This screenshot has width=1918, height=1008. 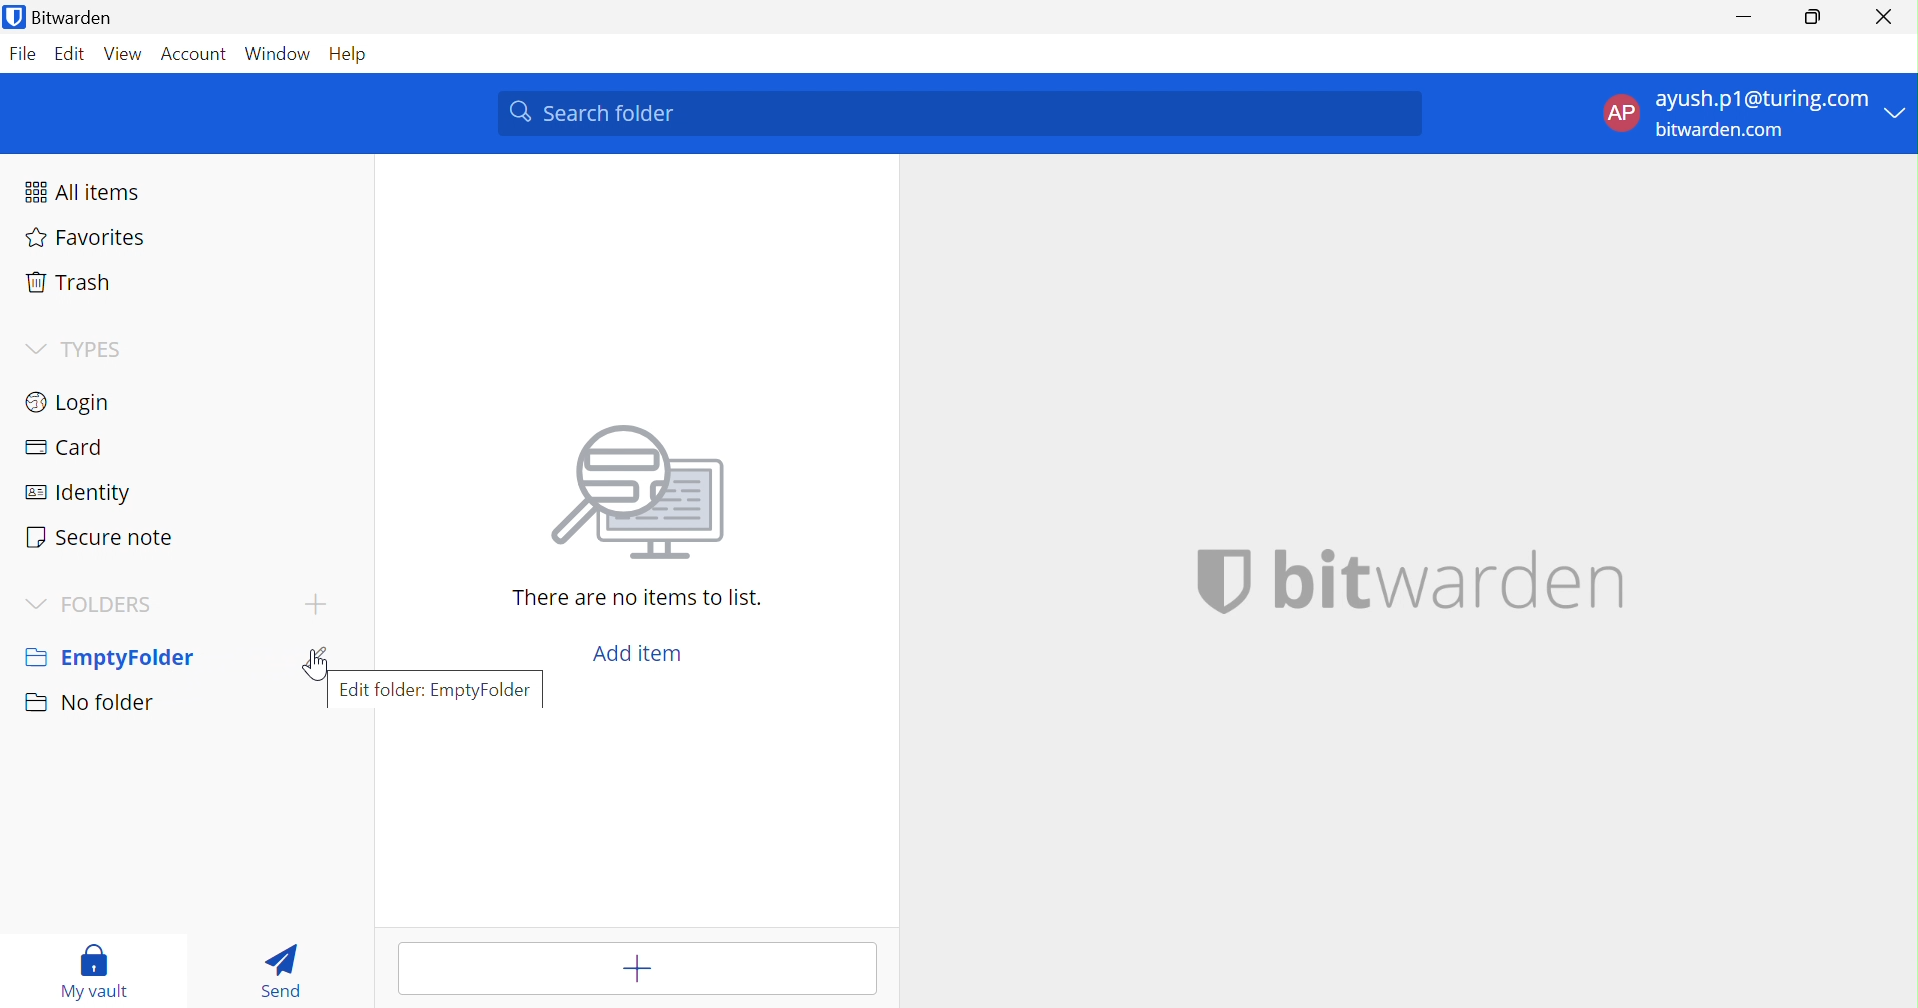 What do you see at coordinates (68, 400) in the screenshot?
I see `Login` at bounding box center [68, 400].